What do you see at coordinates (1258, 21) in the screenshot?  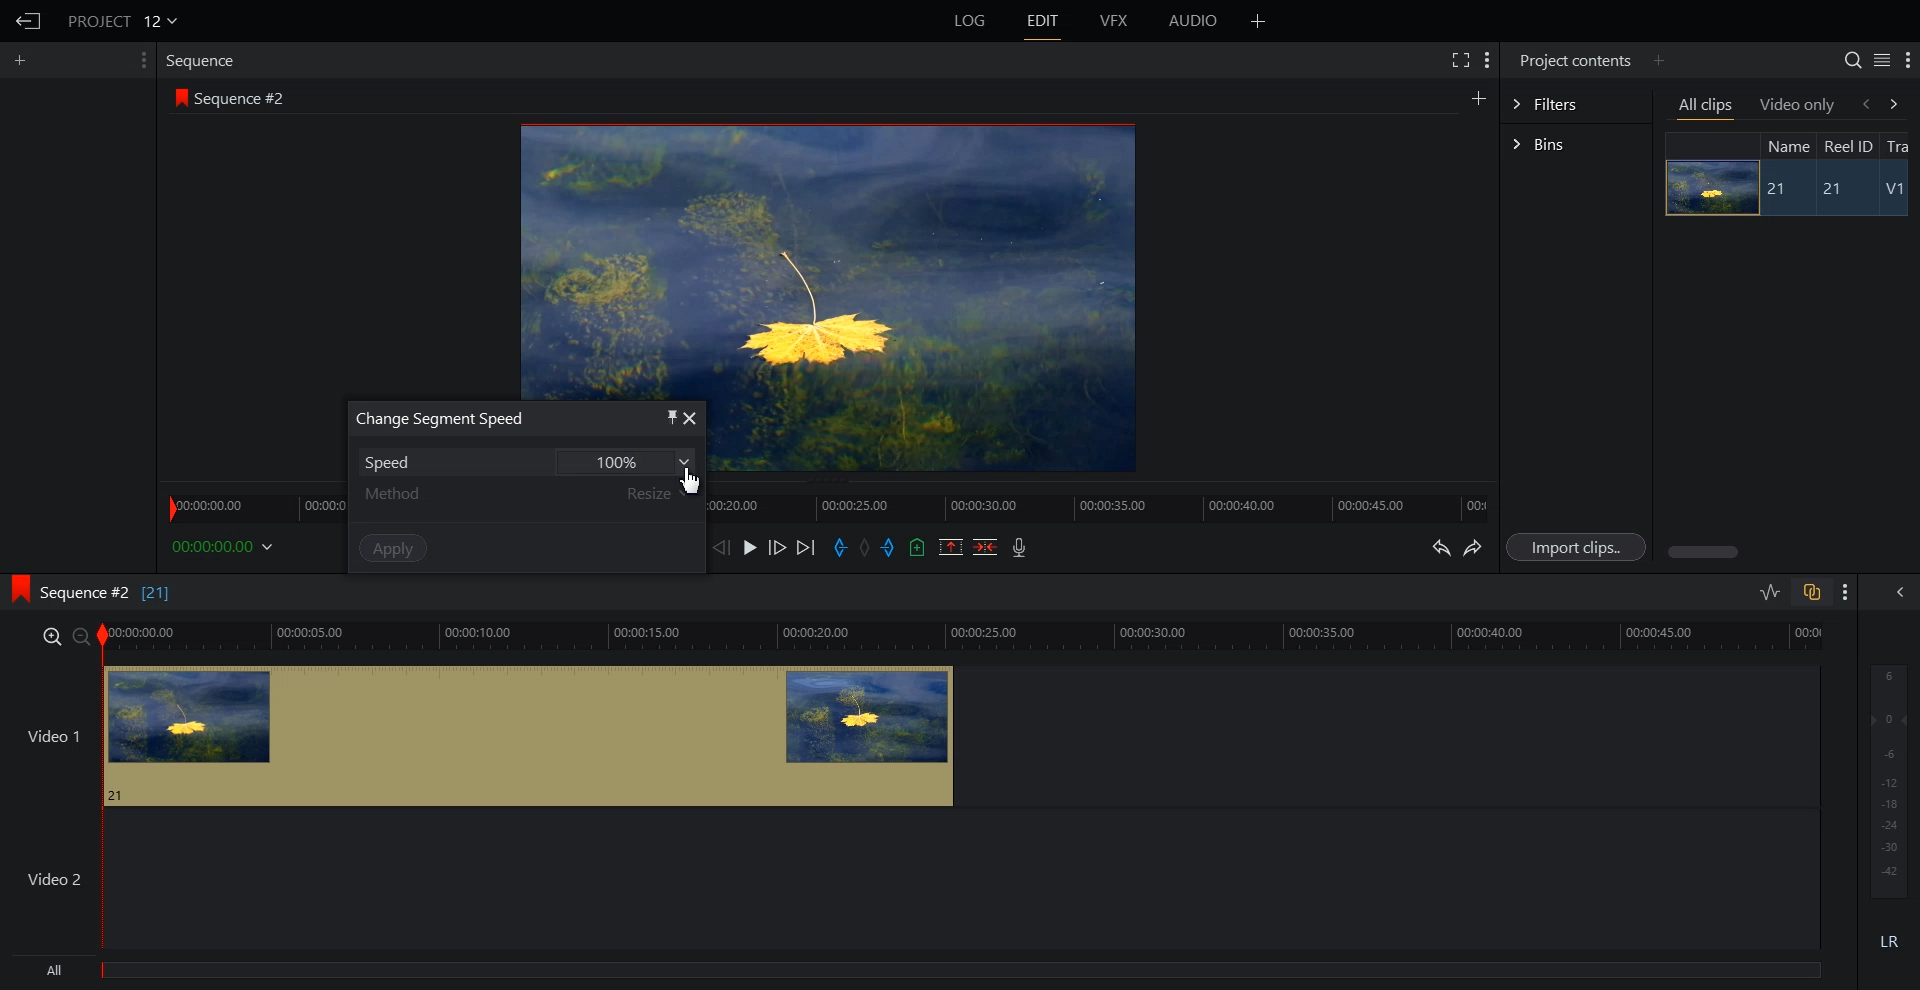 I see `Add panel` at bounding box center [1258, 21].